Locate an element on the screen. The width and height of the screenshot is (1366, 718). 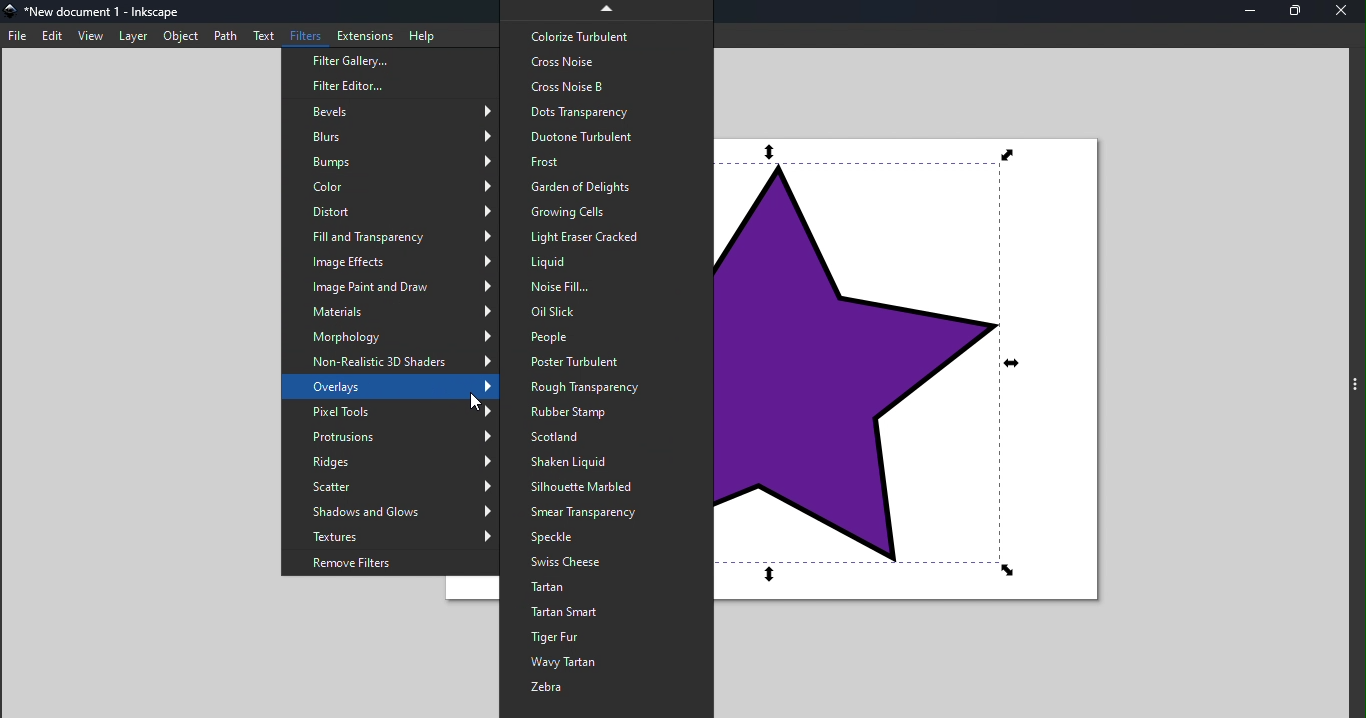
Shaken liquid is located at coordinates (607, 464).